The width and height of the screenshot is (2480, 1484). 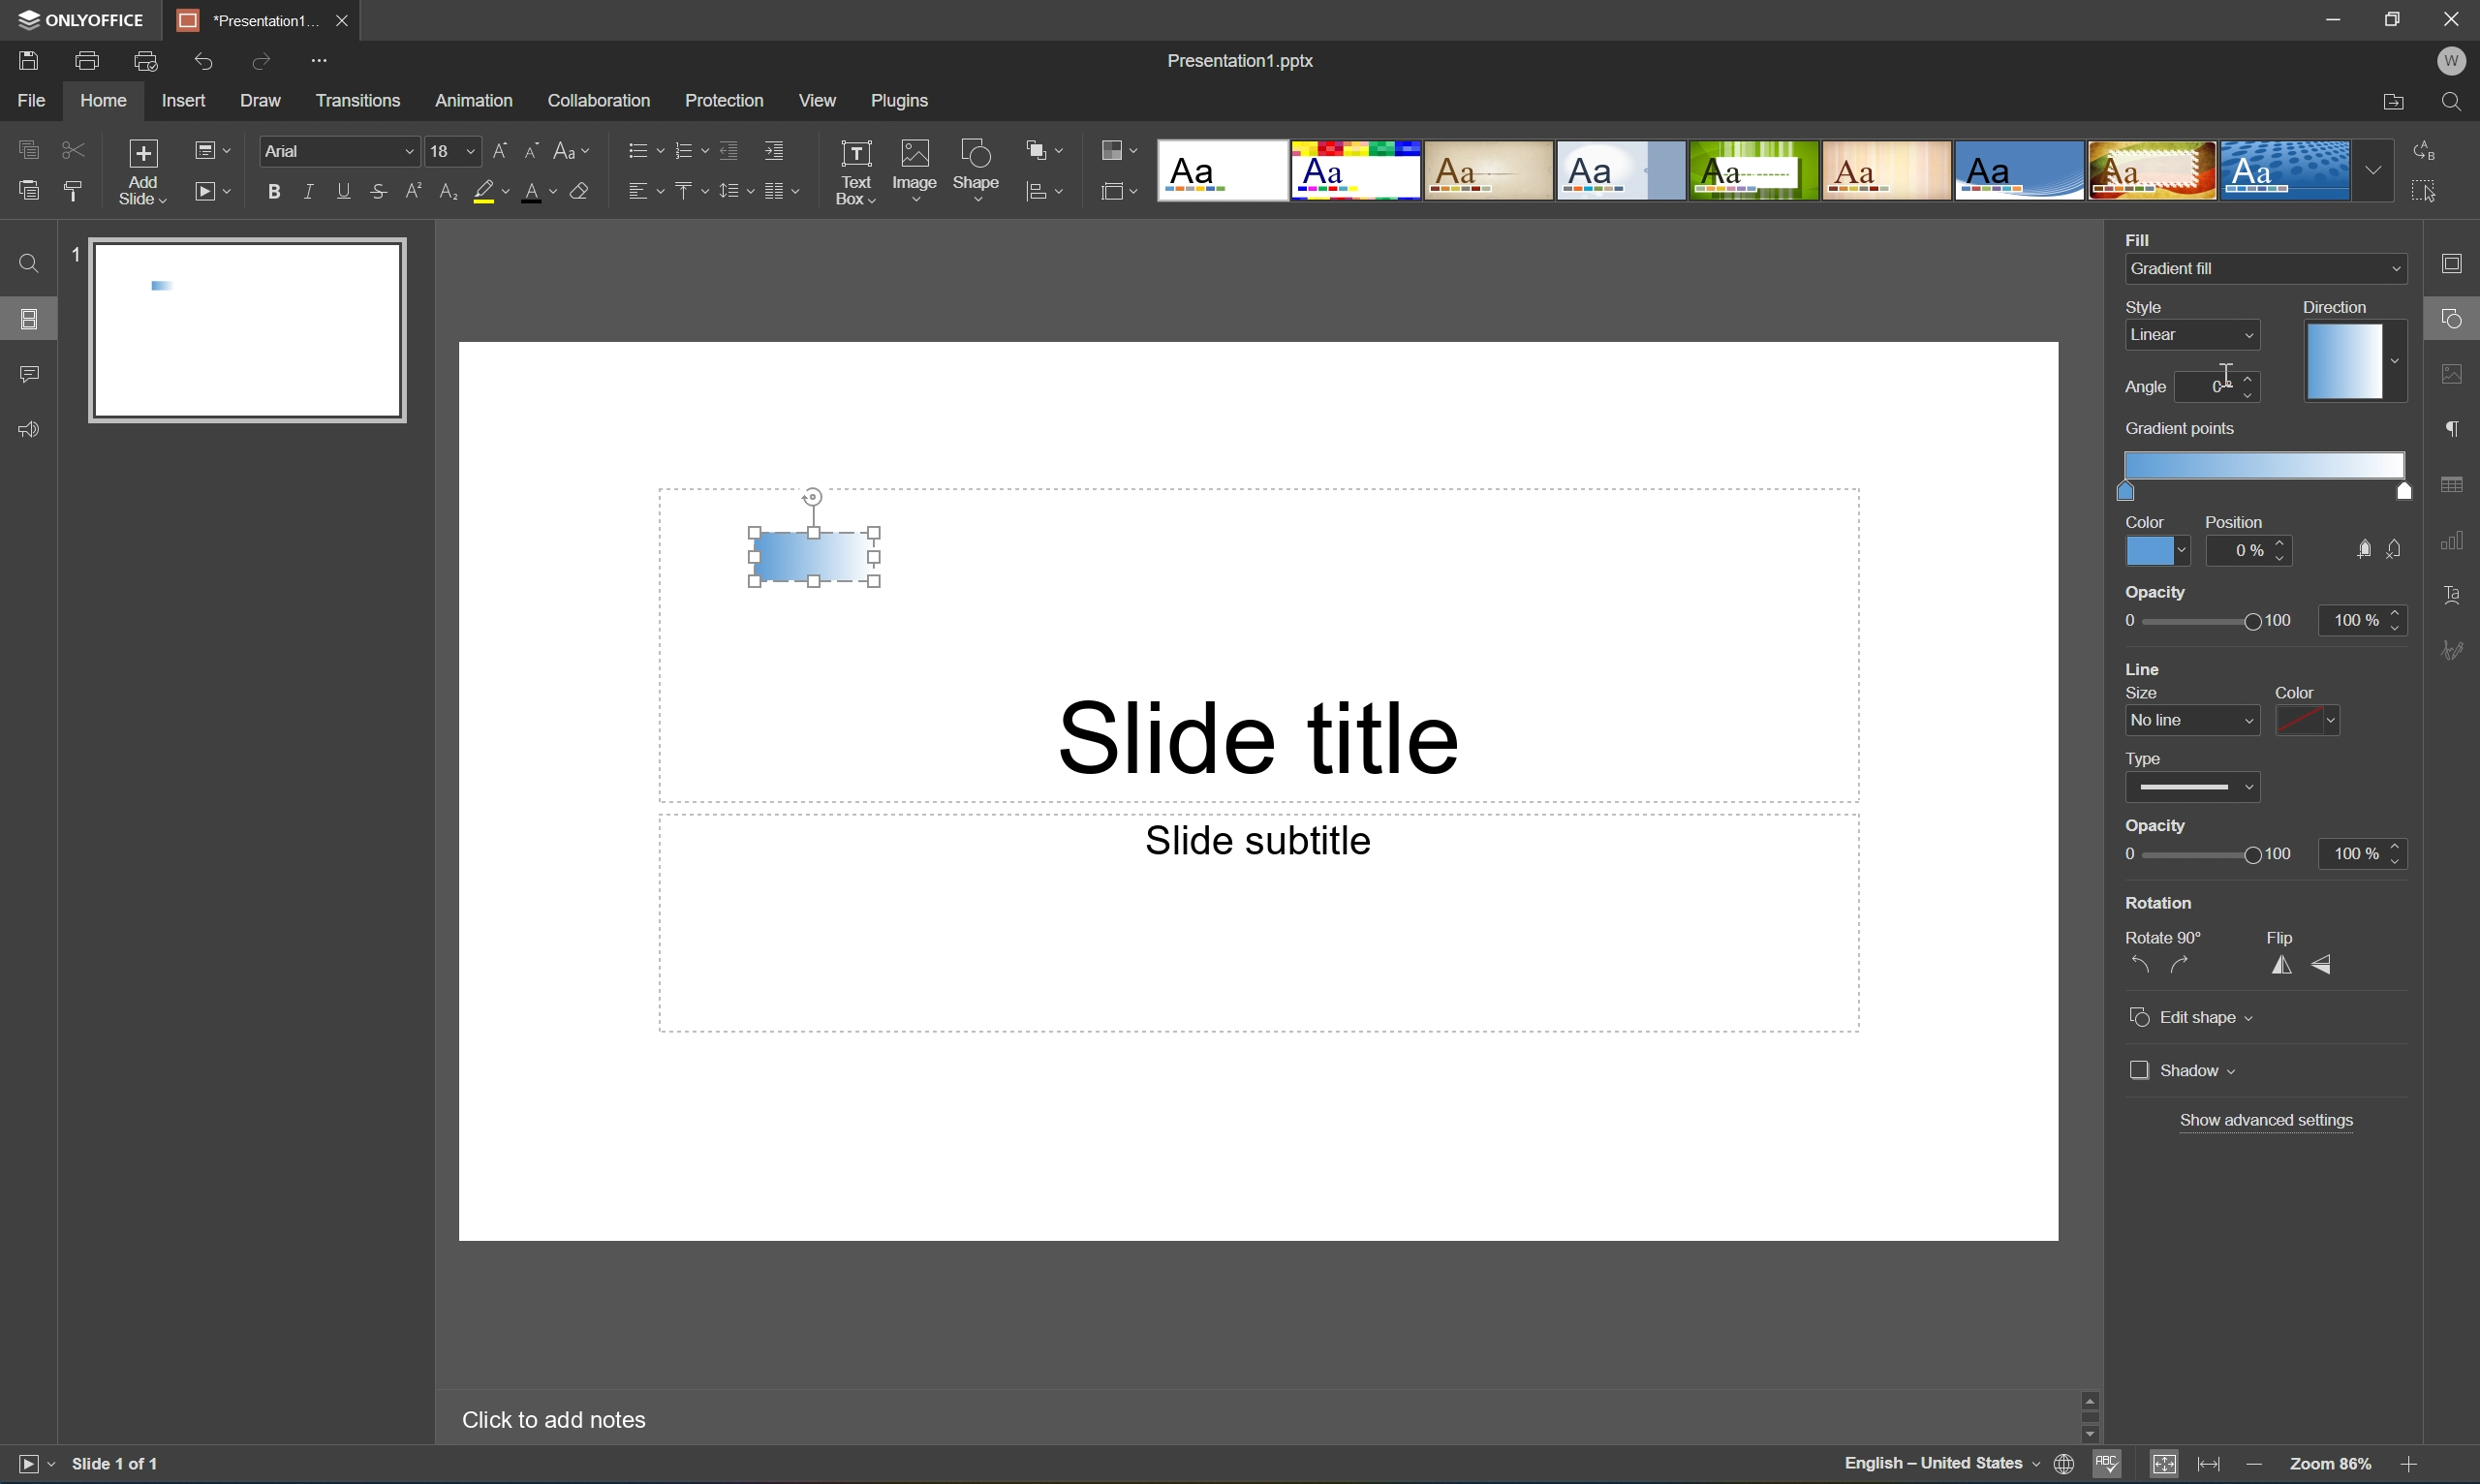 I want to click on 1, so click(x=72, y=260).